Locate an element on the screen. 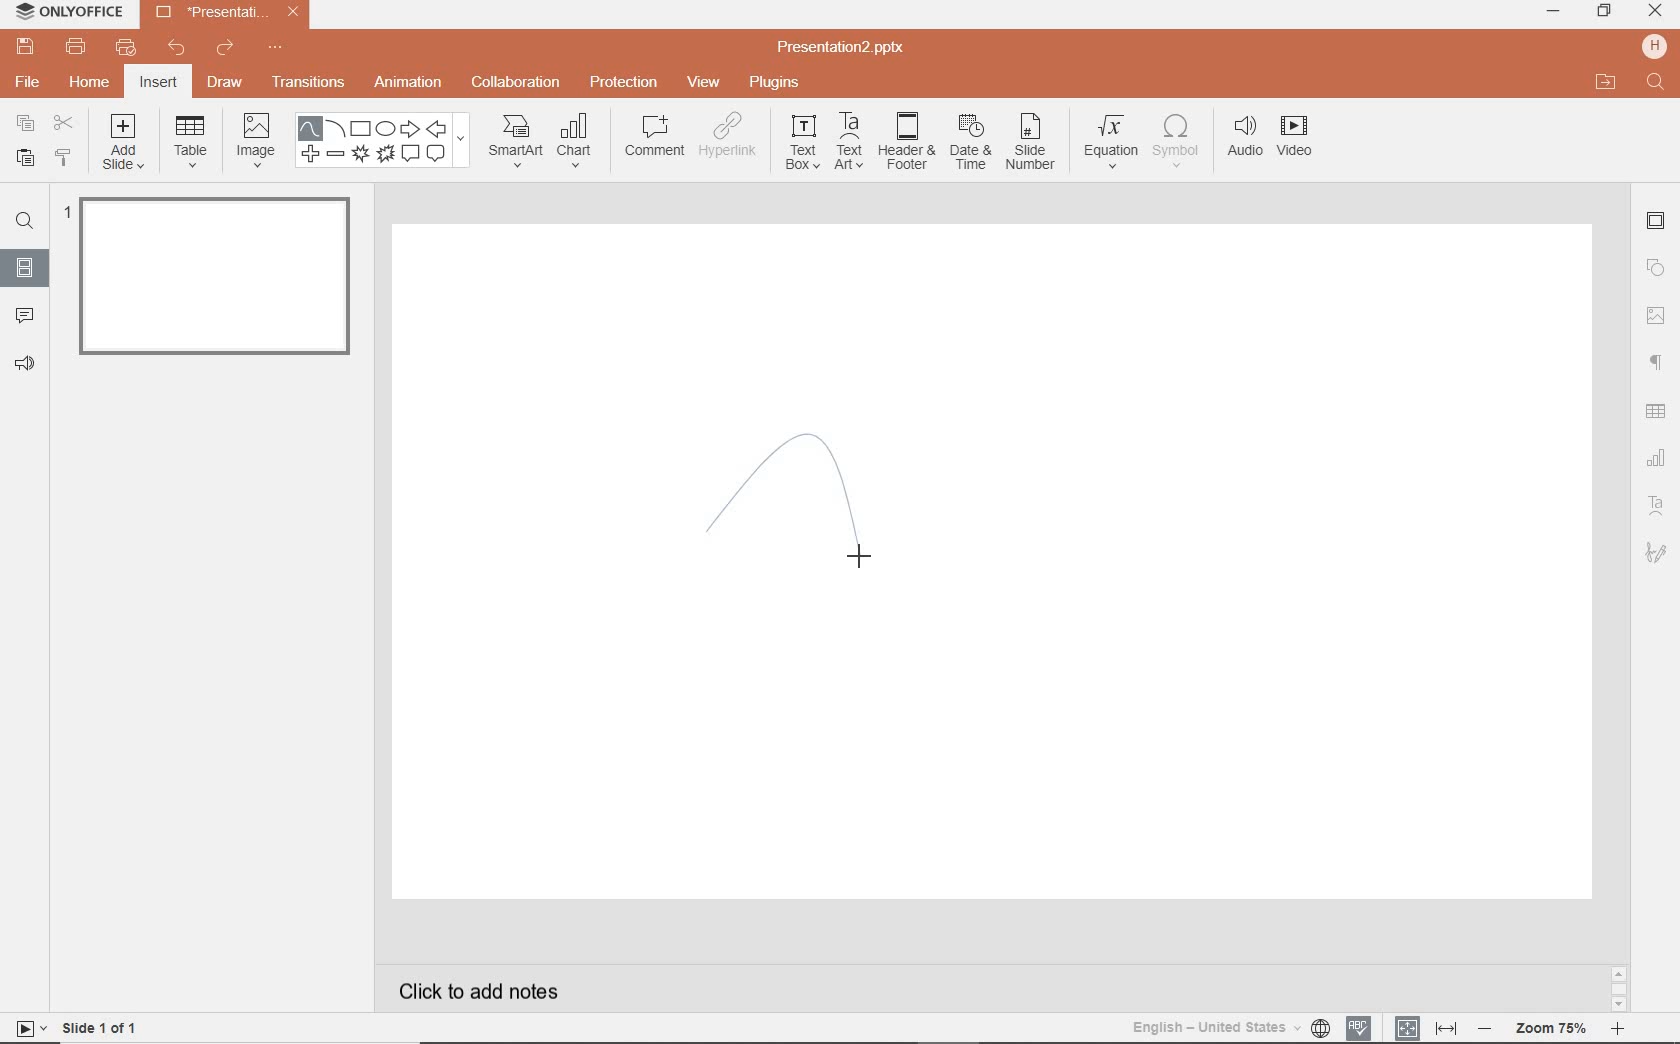 Image resolution: width=1680 pixels, height=1044 pixels. FIT TO SLIDE / FIT TO WIDTH is located at coordinates (1426, 1026).